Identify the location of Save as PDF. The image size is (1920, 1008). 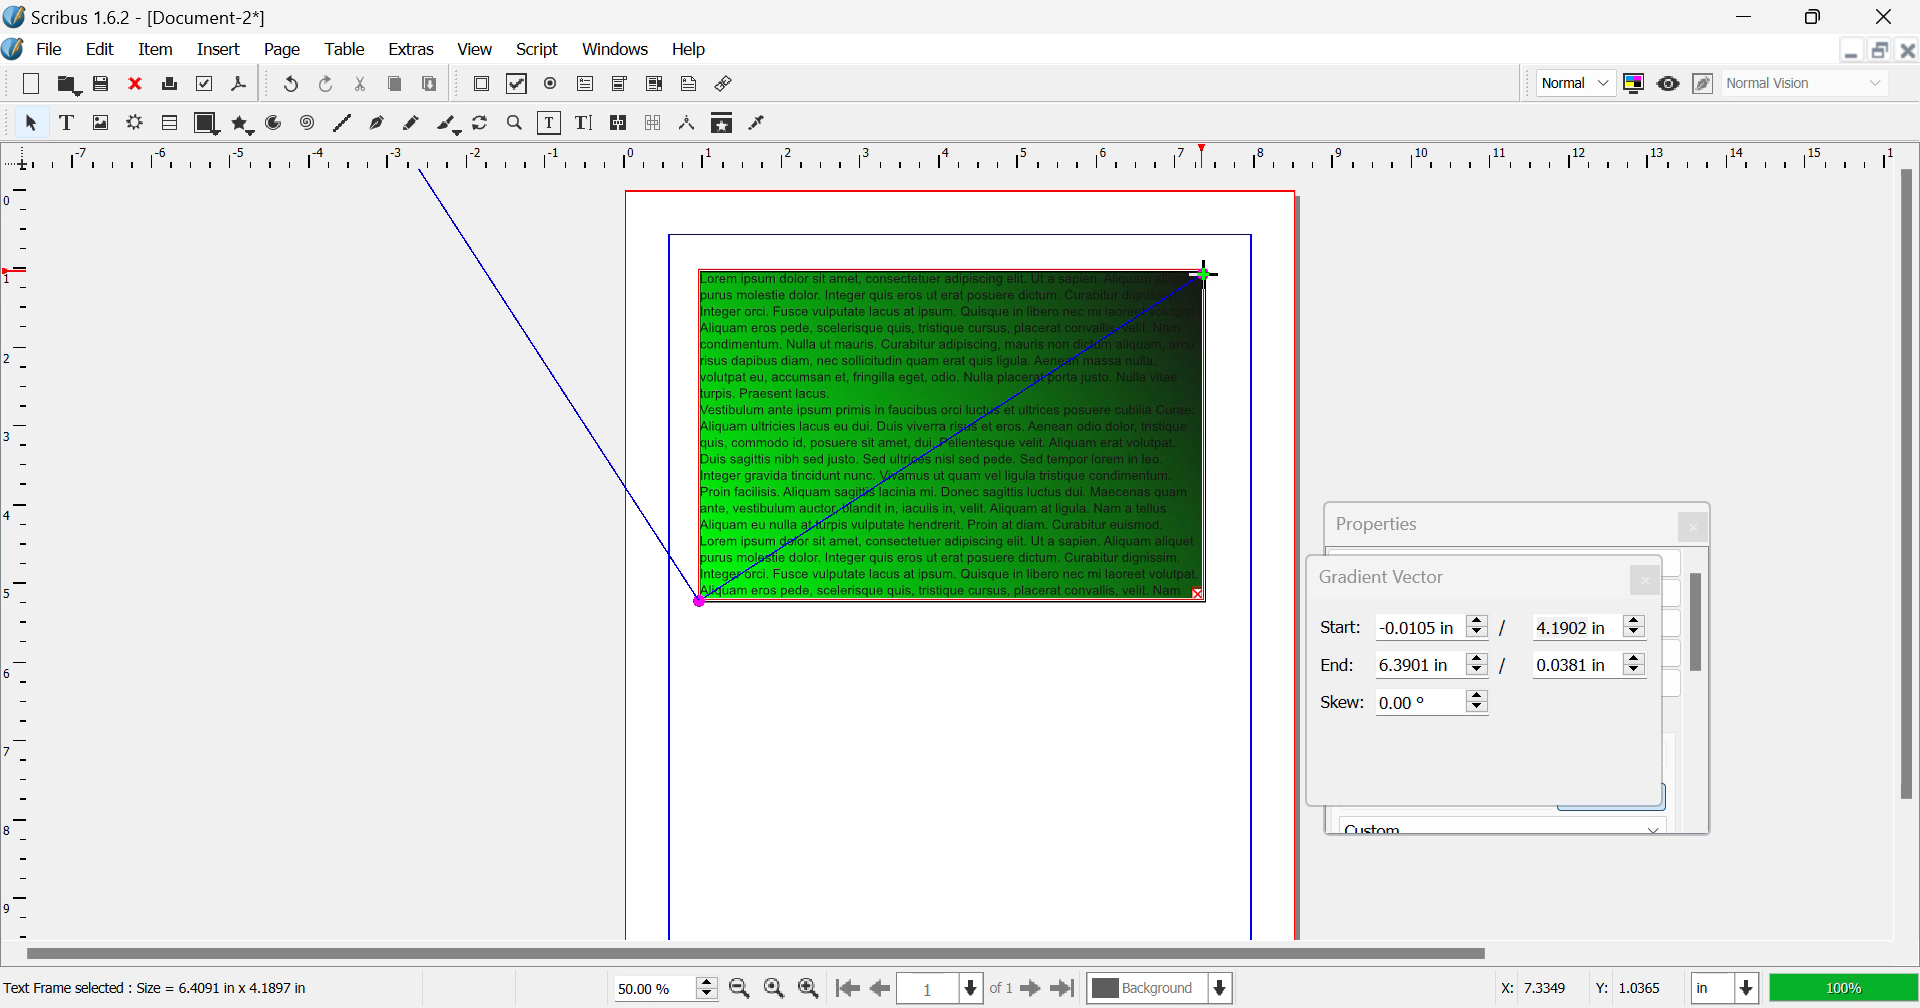
(240, 86).